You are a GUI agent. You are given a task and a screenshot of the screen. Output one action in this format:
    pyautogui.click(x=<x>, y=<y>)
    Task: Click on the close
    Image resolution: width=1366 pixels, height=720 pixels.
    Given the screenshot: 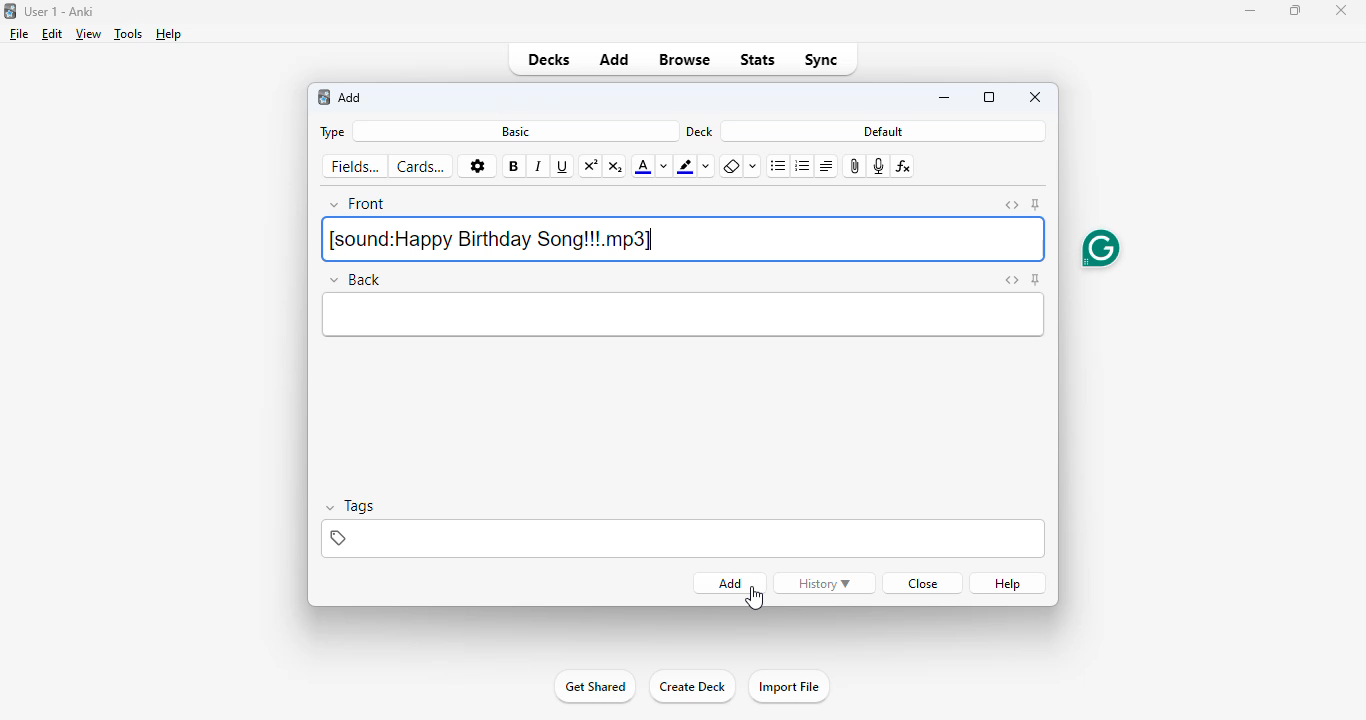 What is the action you would take?
    pyautogui.click(x=924, y=583)
    